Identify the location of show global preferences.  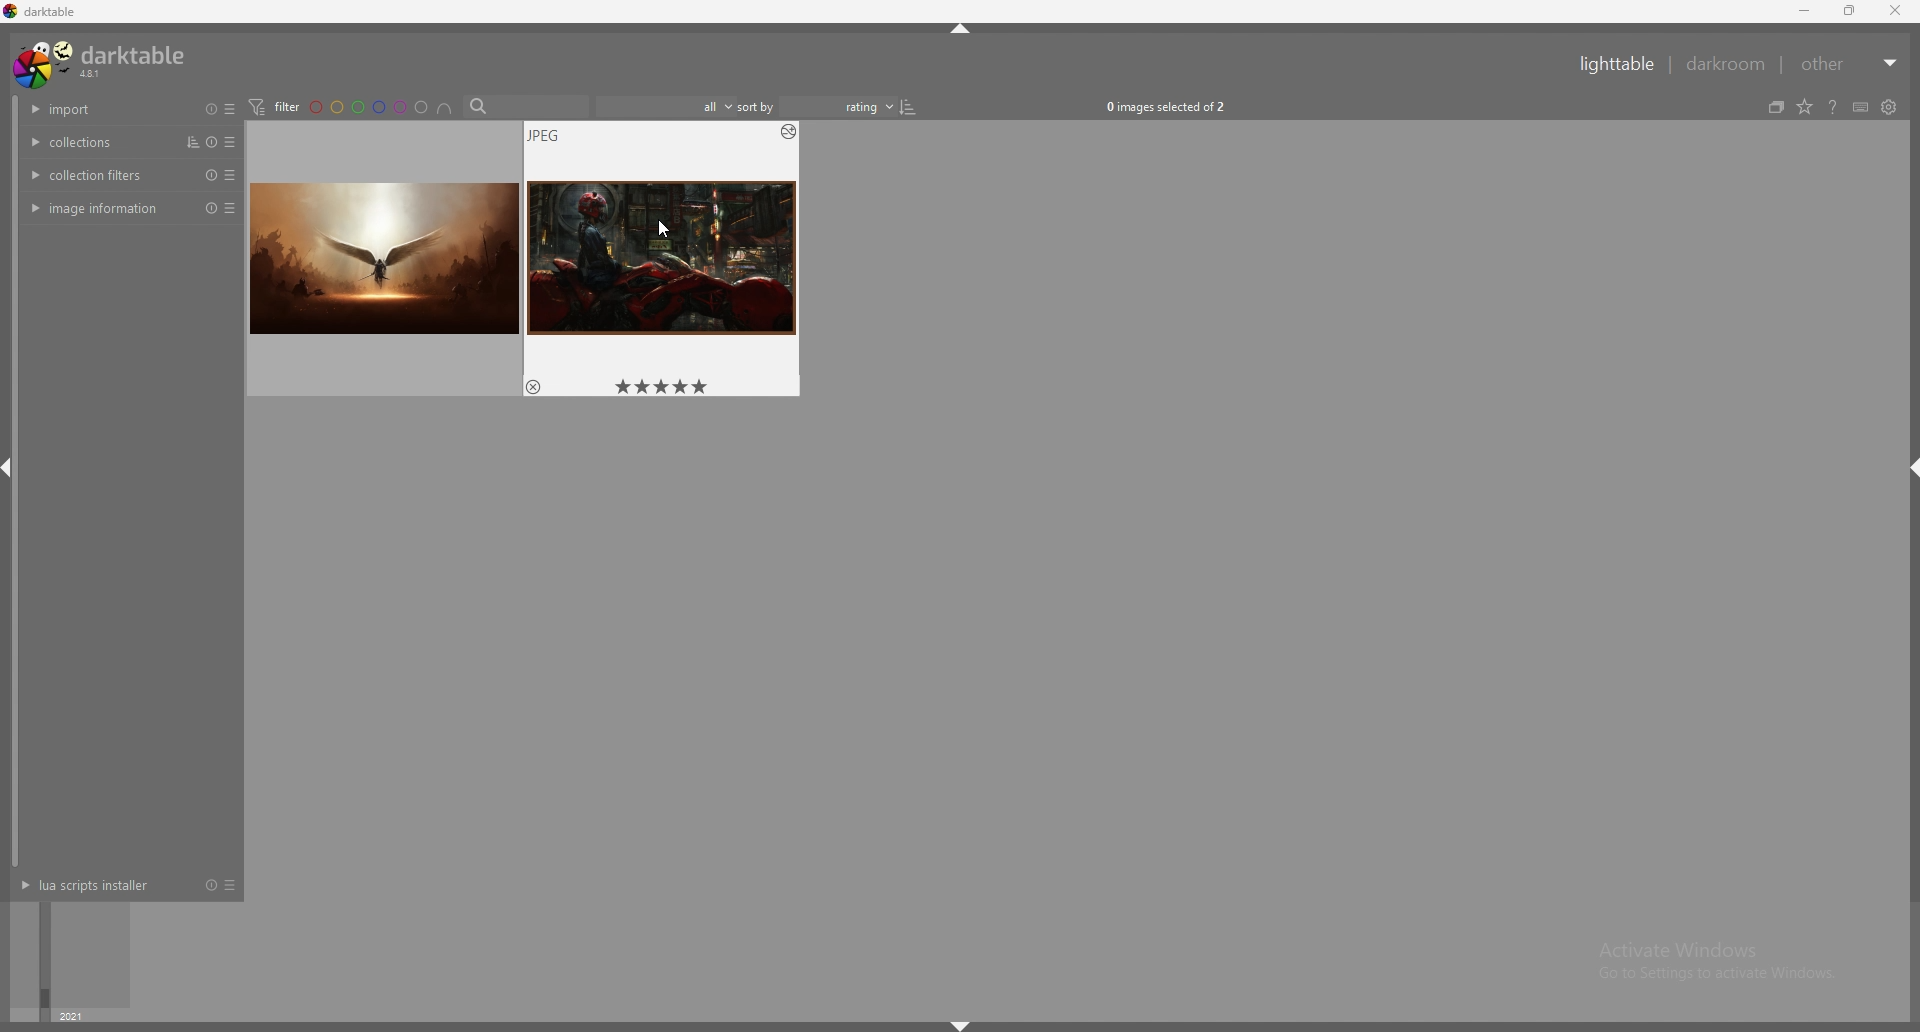
(1888, 106).